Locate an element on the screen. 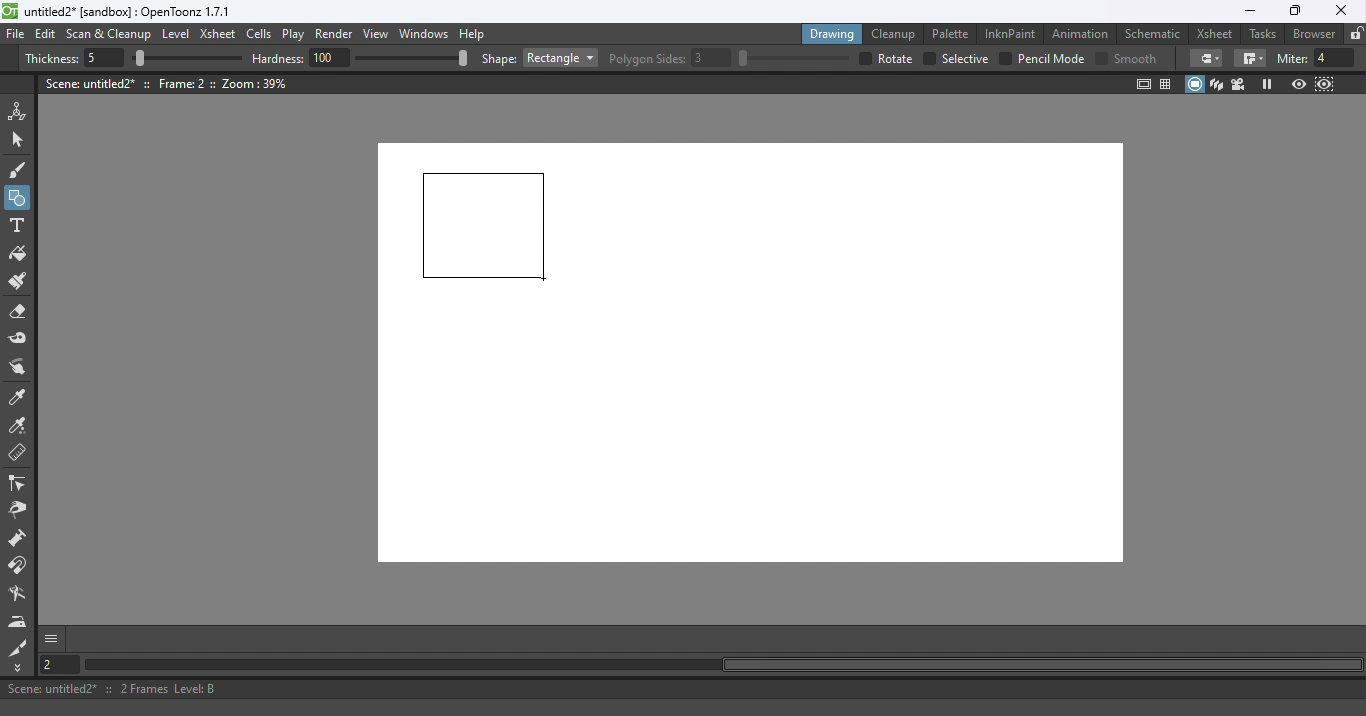  Help is located at coordinates (475, 33).